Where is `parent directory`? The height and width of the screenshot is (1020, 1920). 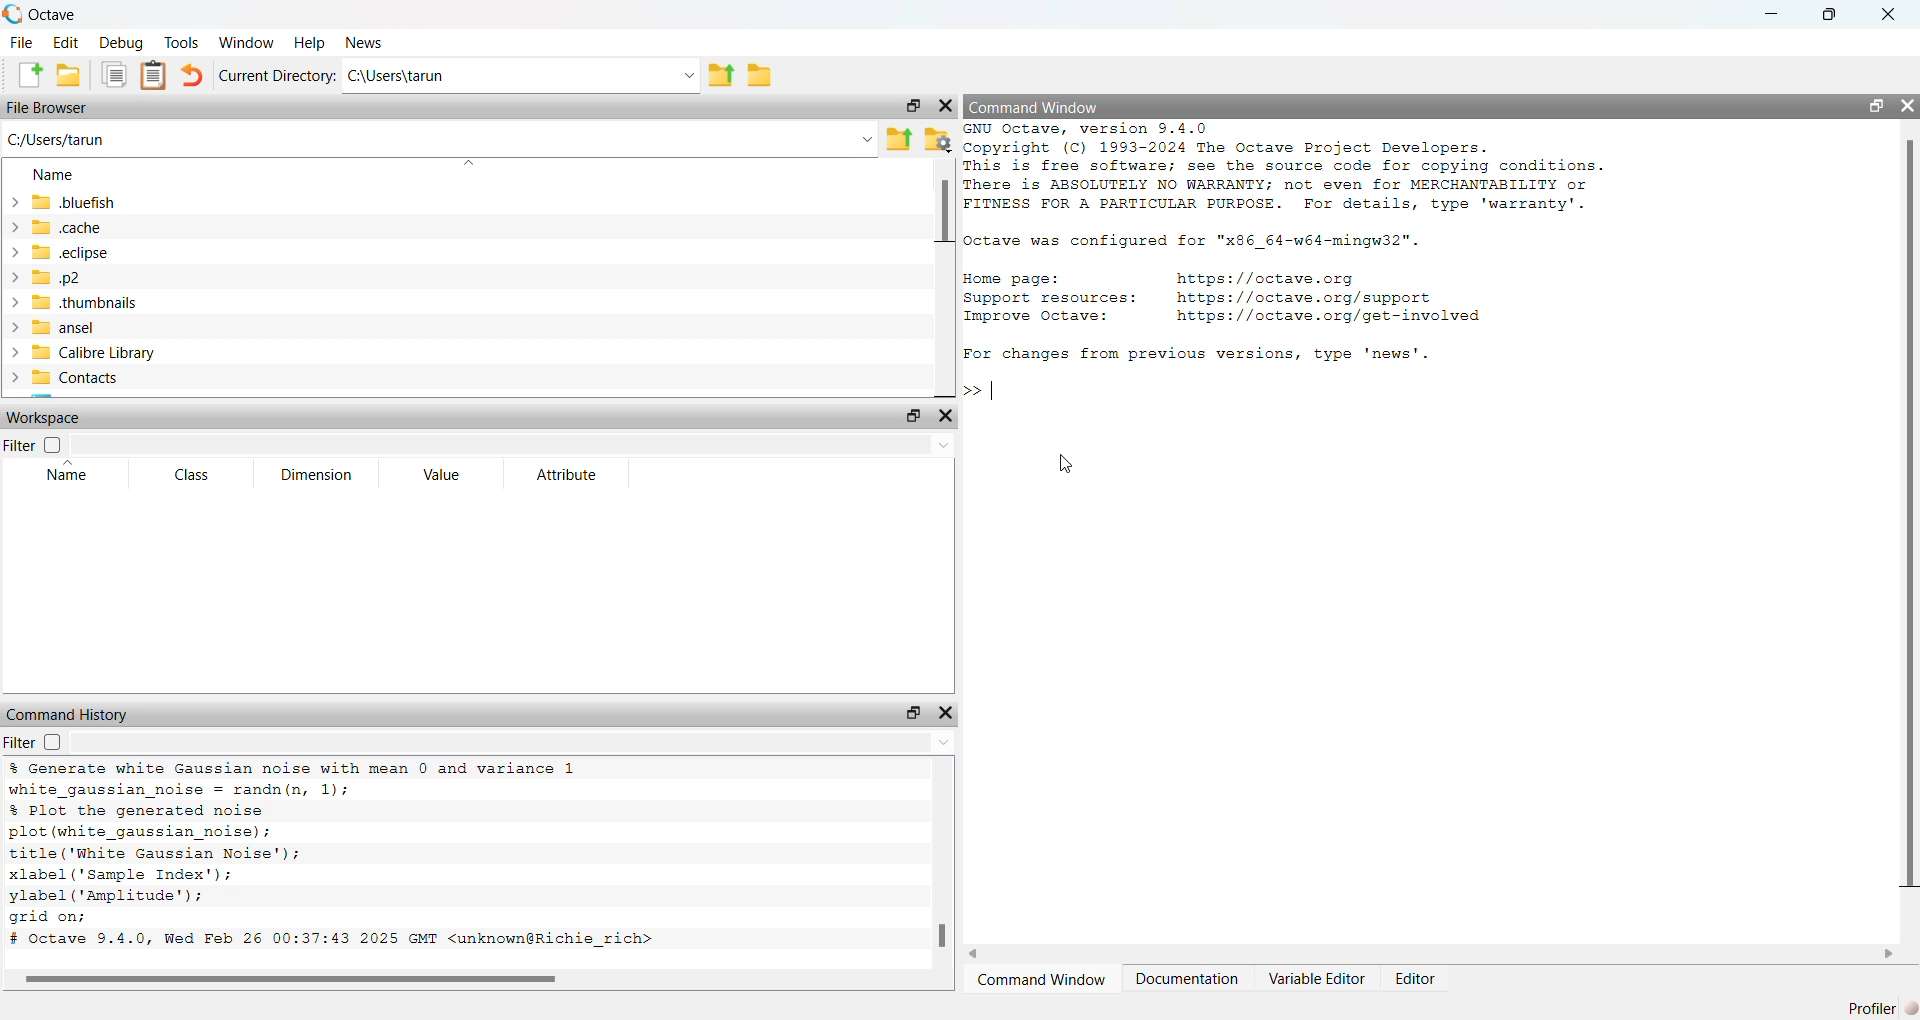 parent directory is located at coordinates (727, 73).